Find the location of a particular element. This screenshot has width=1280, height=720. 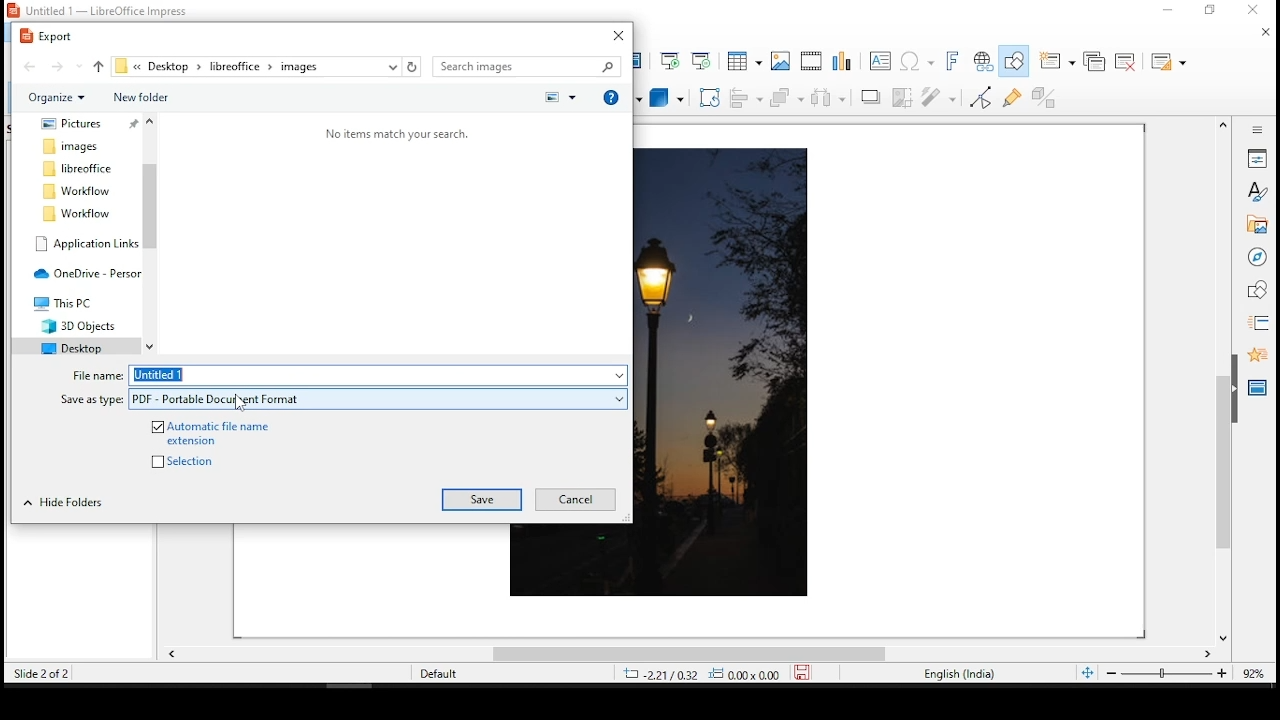

distribute is located at coordinates (830, 98).